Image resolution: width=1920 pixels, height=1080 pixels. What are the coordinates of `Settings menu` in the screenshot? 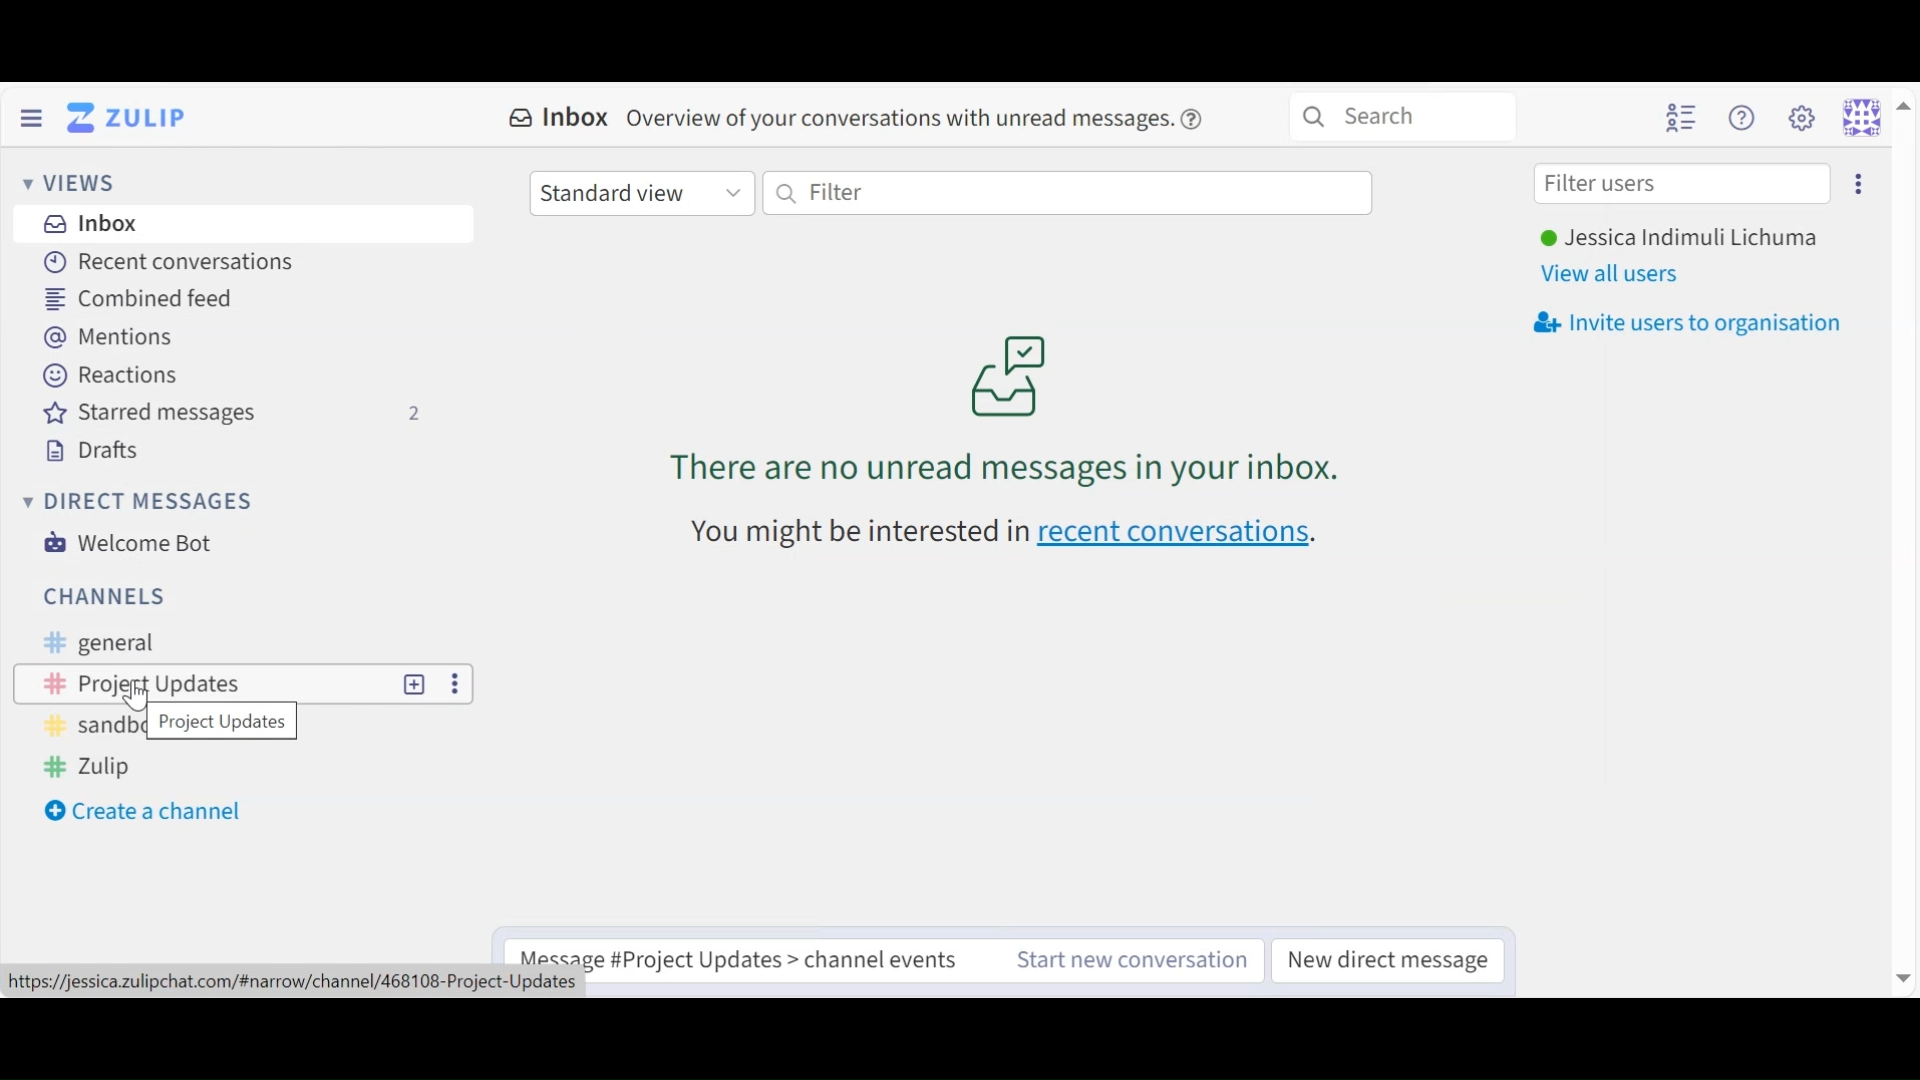 It's located at (1801, 116).